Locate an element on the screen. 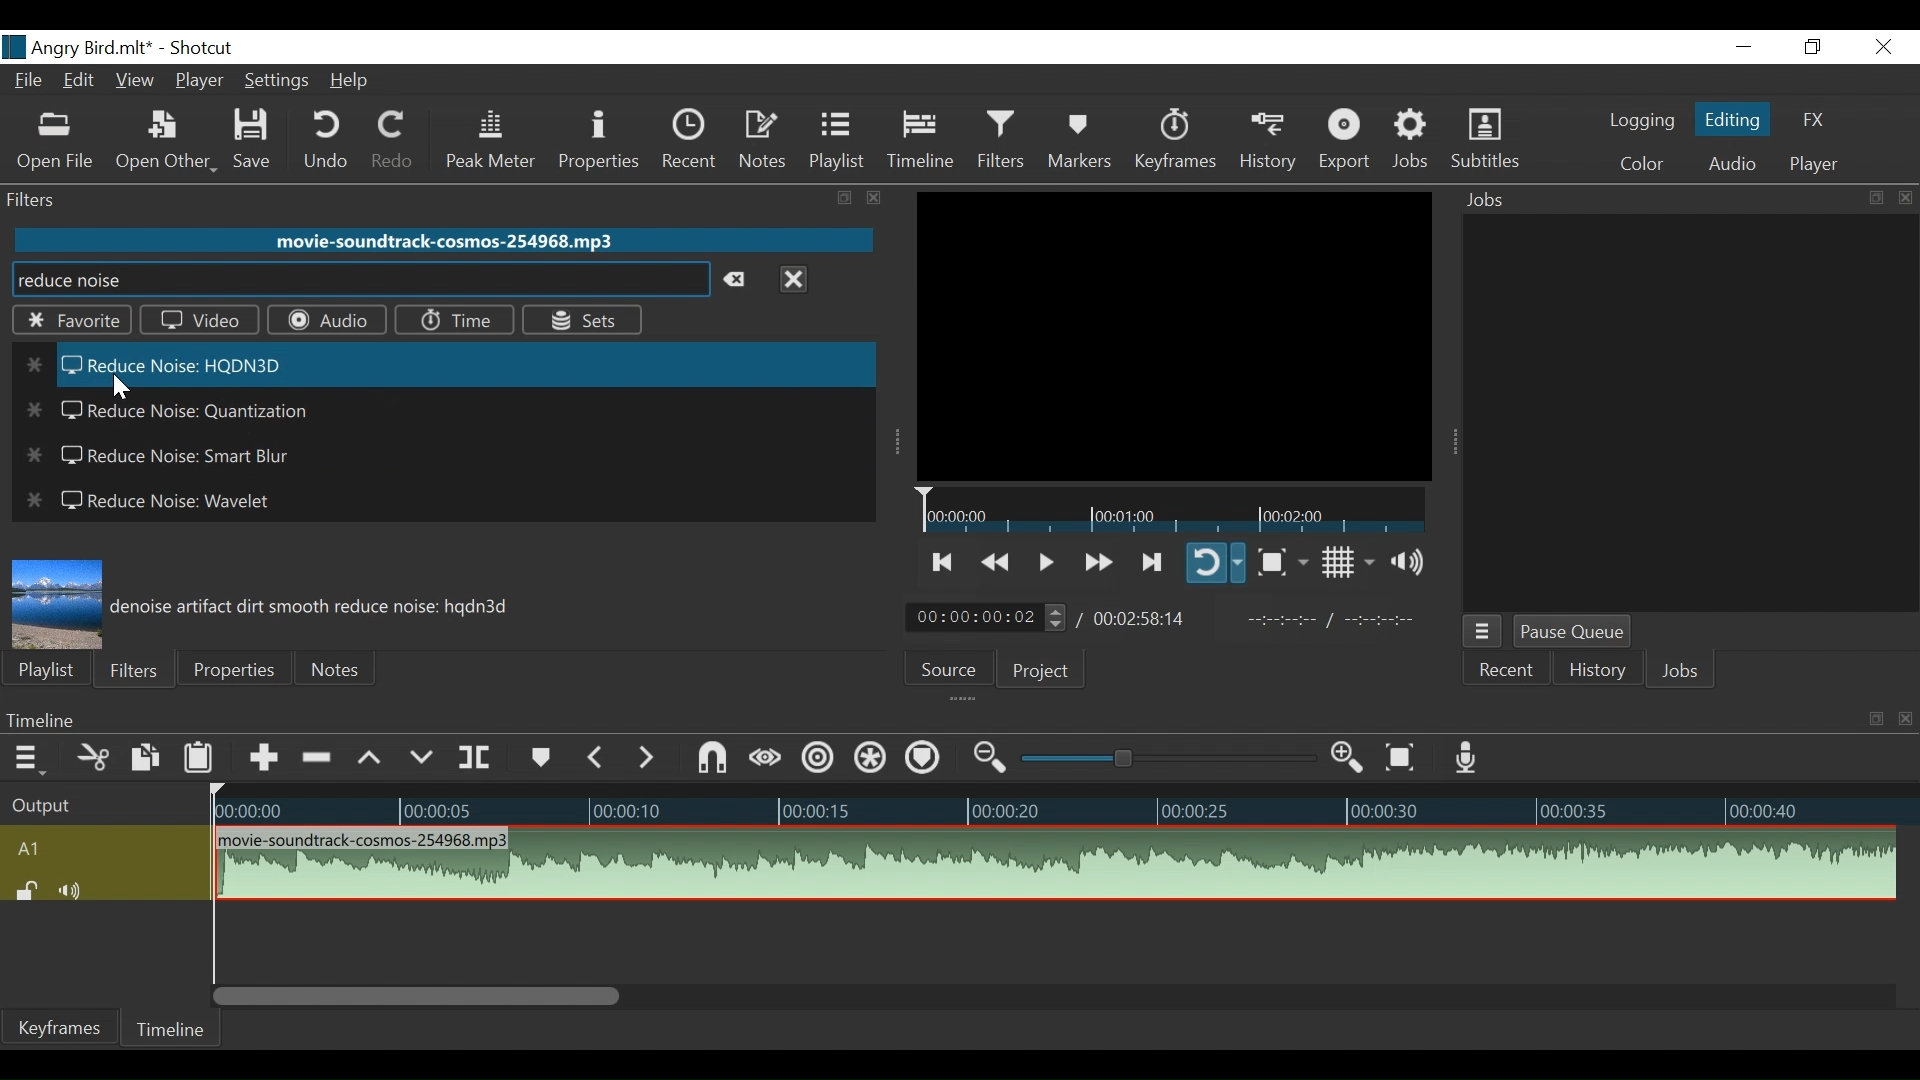  Peak Meter is located at coordinates (491, 140).